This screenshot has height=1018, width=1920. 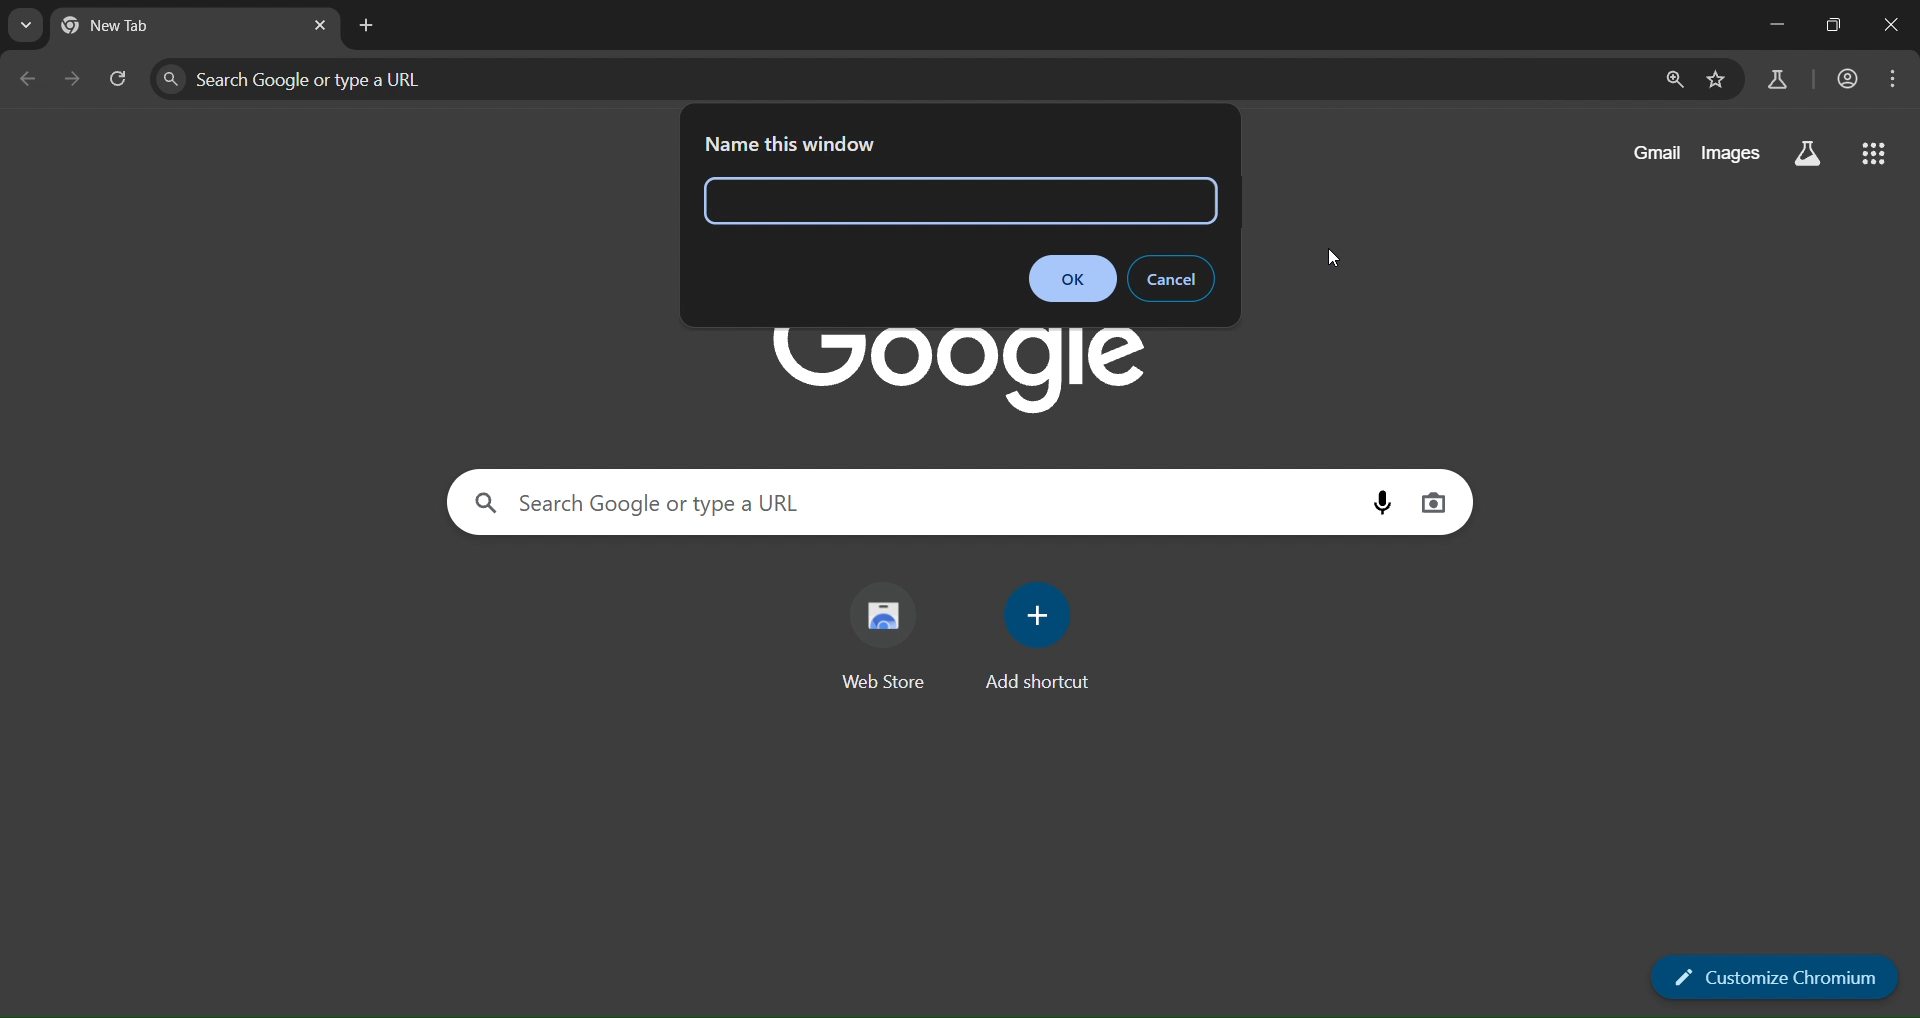 I want to click on gmail, so click(x=1652, y=155).